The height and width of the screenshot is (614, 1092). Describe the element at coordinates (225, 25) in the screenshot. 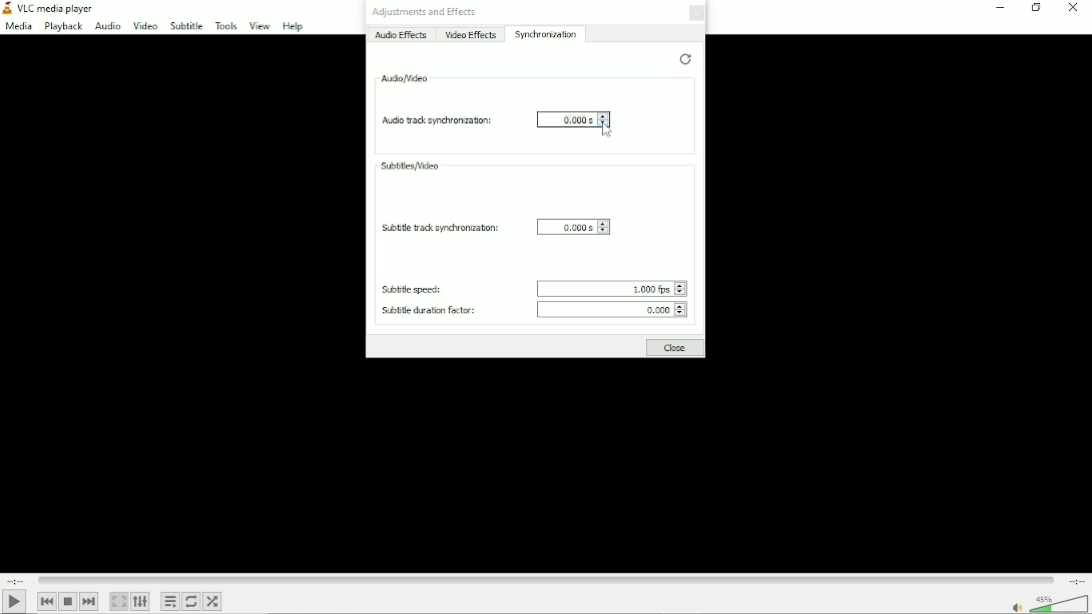

I see `Tools` at that location.